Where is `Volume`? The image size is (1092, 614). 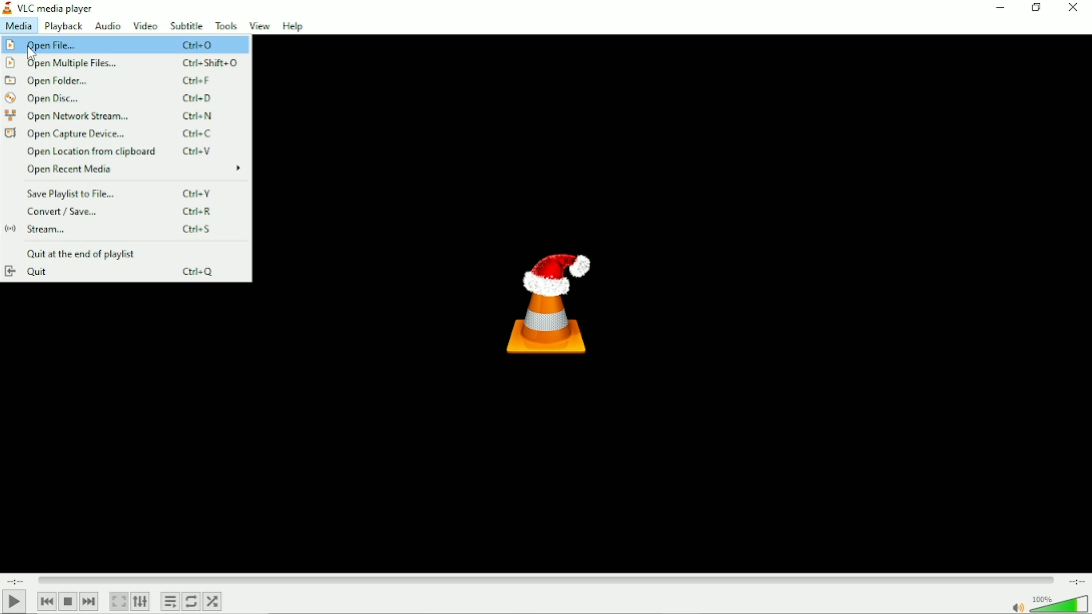 Volume is located at coordinates (1046, 603).